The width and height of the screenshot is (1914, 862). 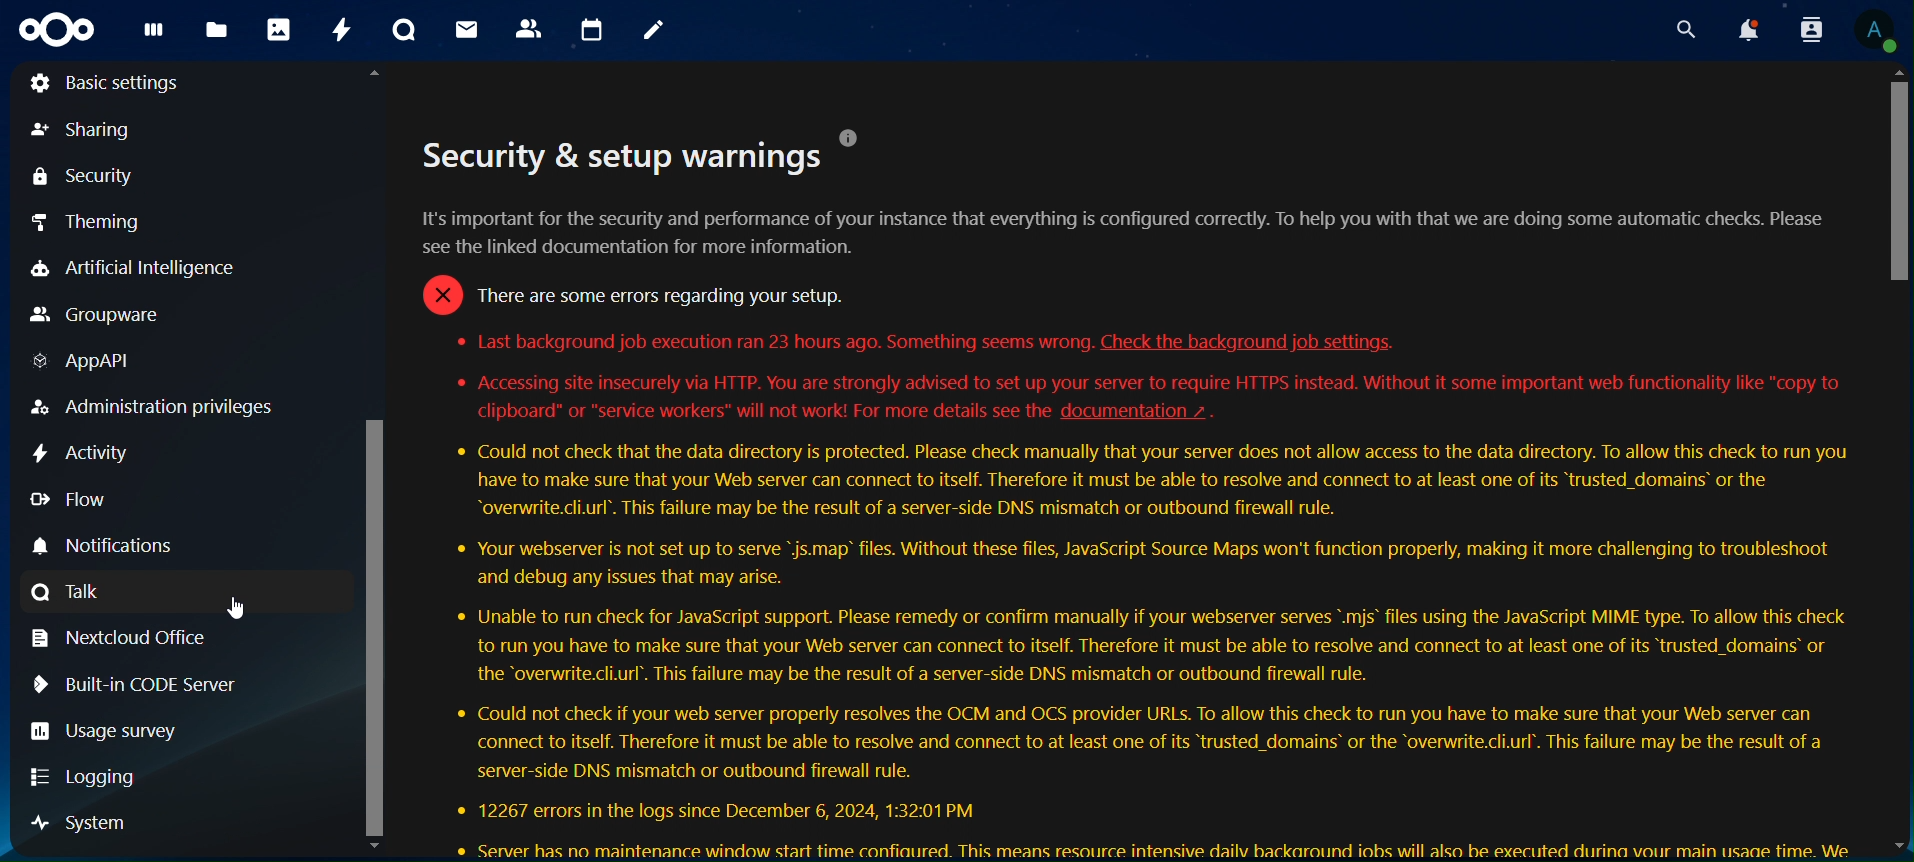 What do you see at coordinates (86, 452) in the screenshot?
I see `activity` at bounding box center [86, 452].